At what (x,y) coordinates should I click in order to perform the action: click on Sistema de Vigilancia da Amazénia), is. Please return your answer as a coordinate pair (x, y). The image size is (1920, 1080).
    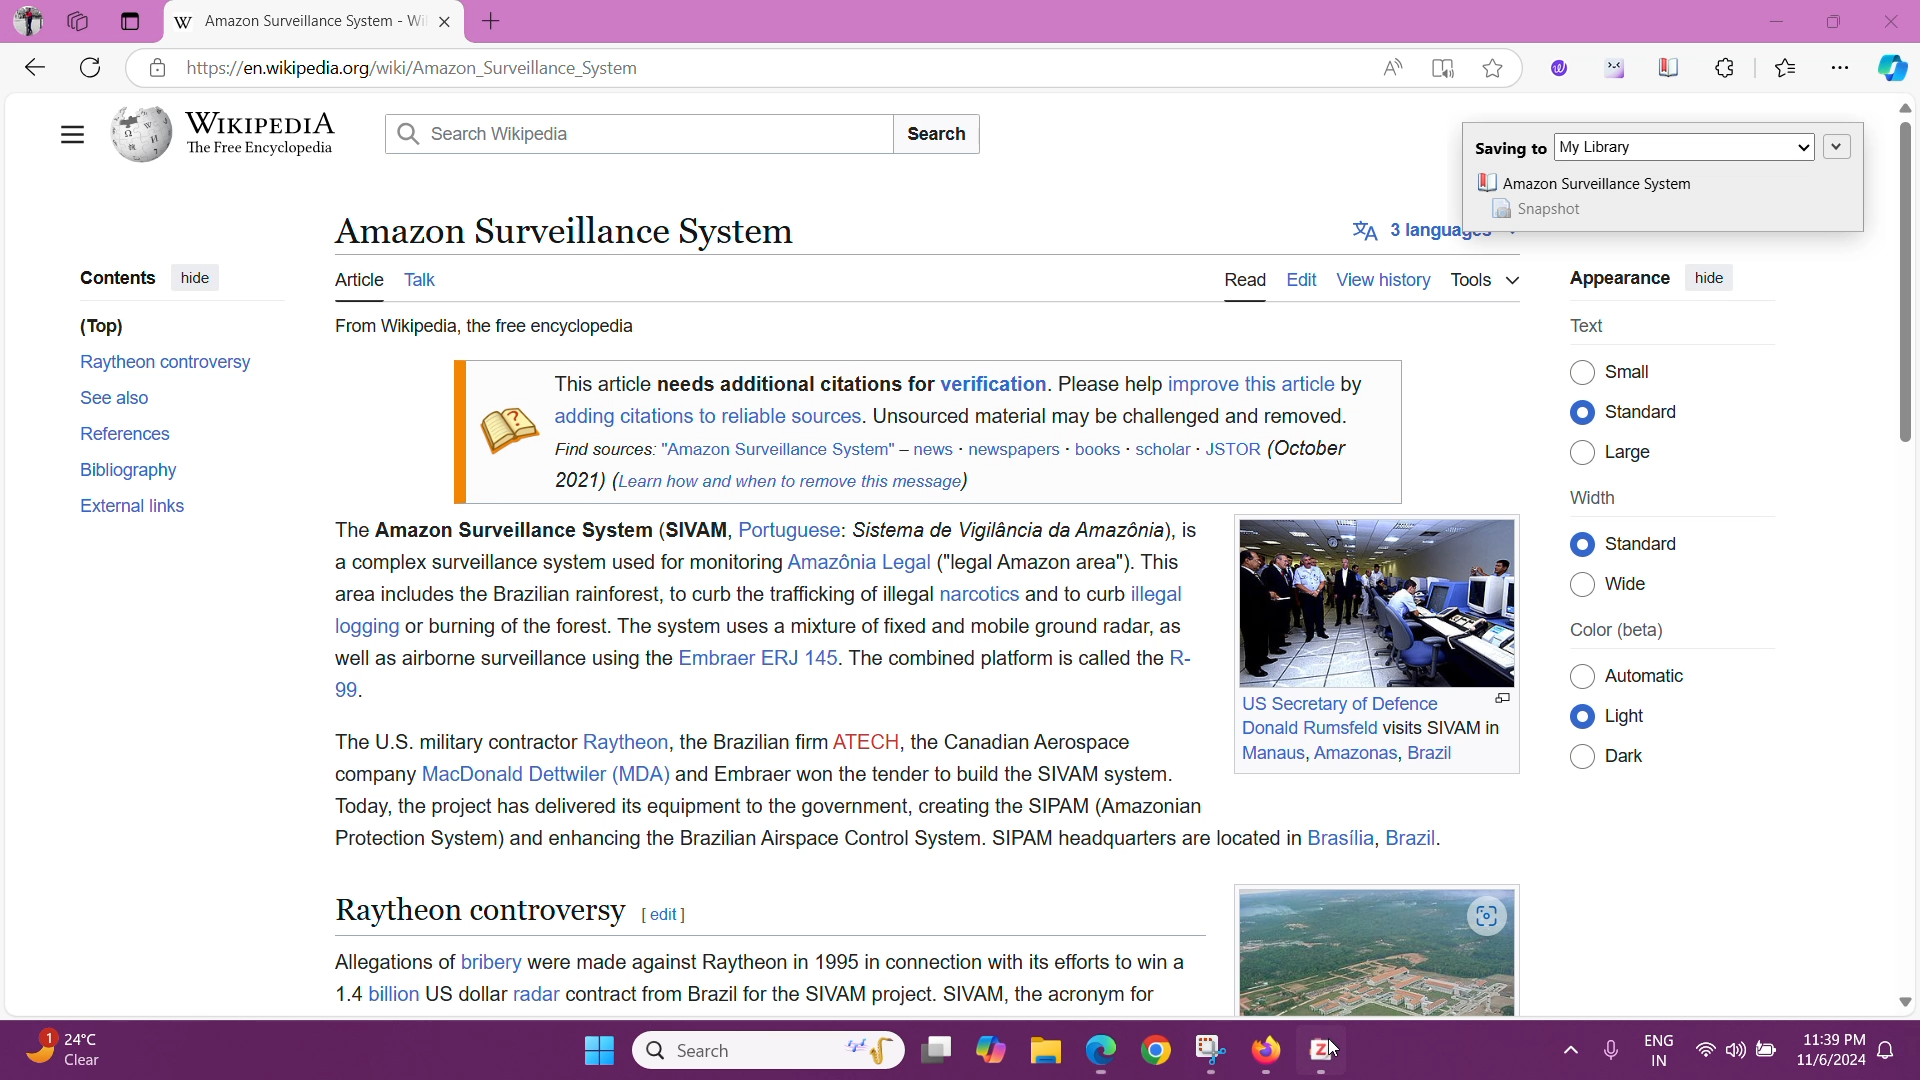
    Looking at the image, I should click on (1026, 529).